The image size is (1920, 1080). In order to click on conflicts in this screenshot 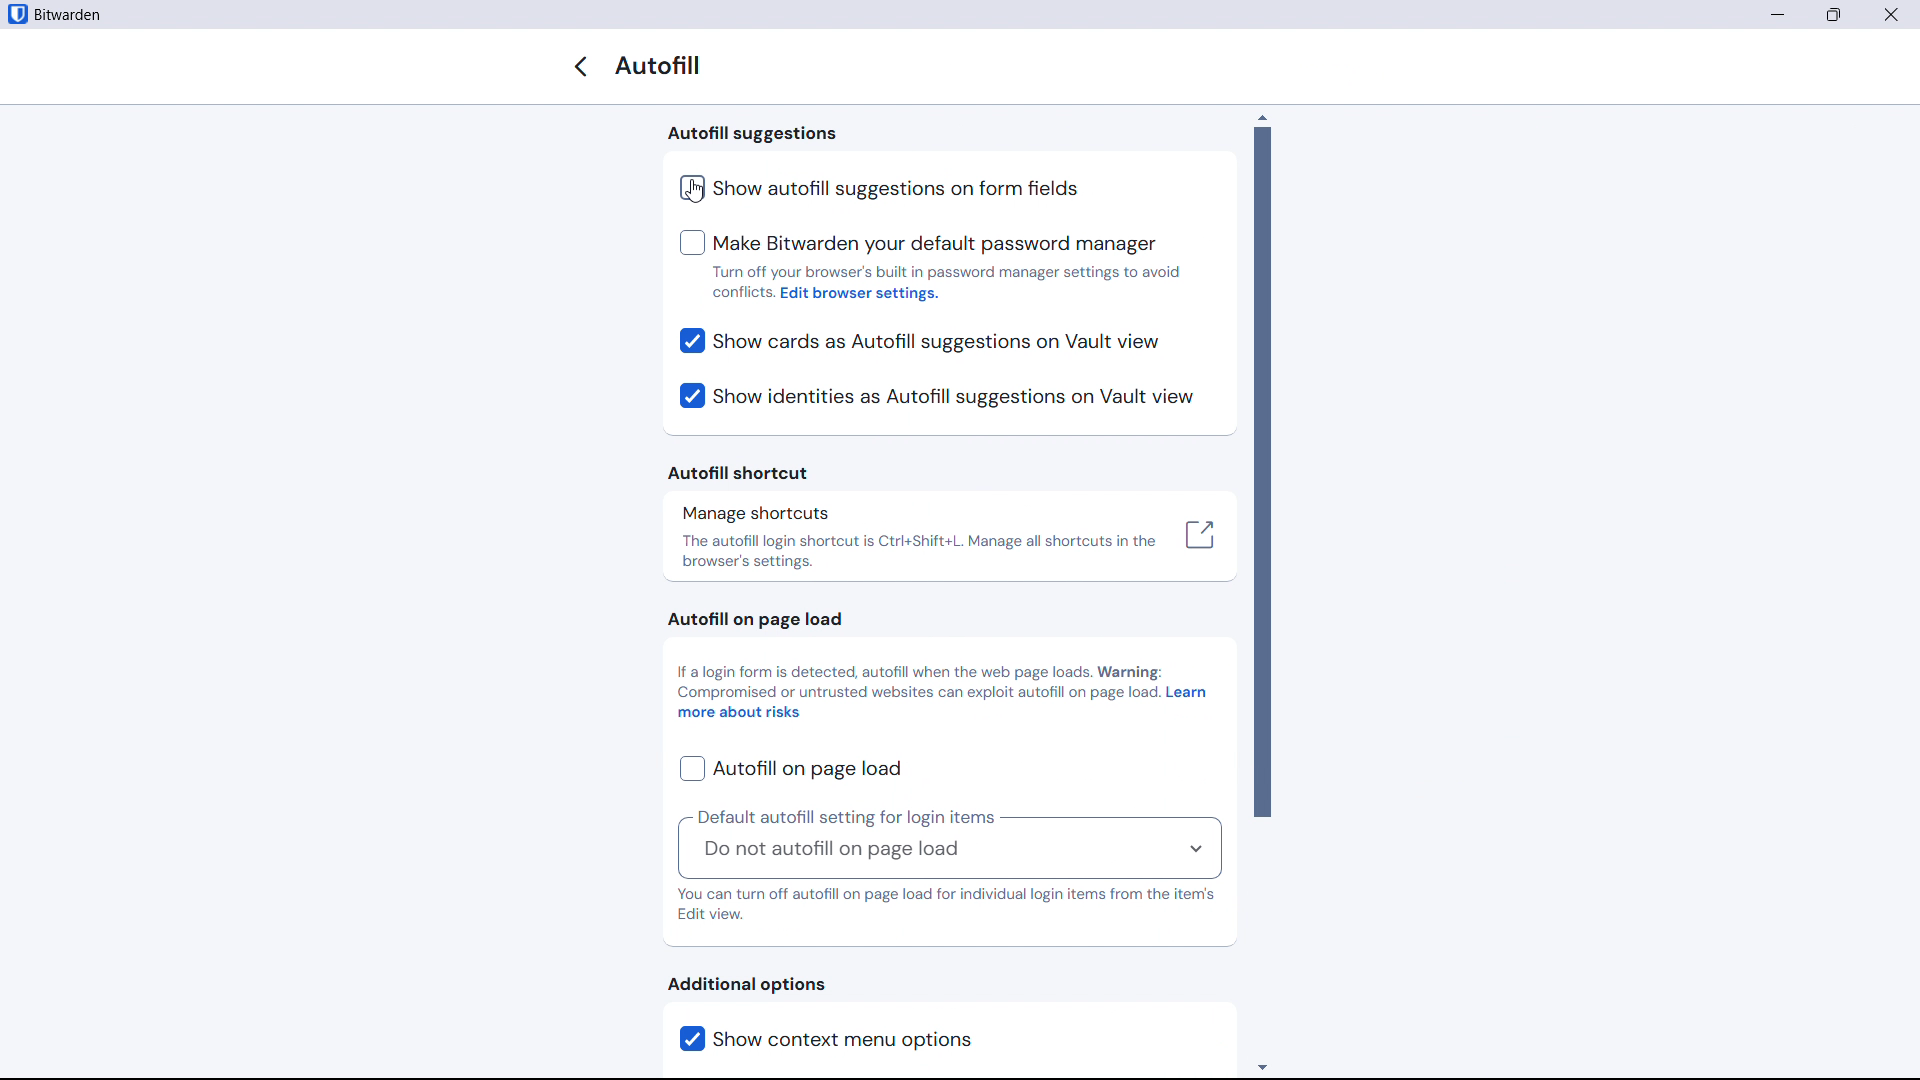, I will do `click(742, 292)`.